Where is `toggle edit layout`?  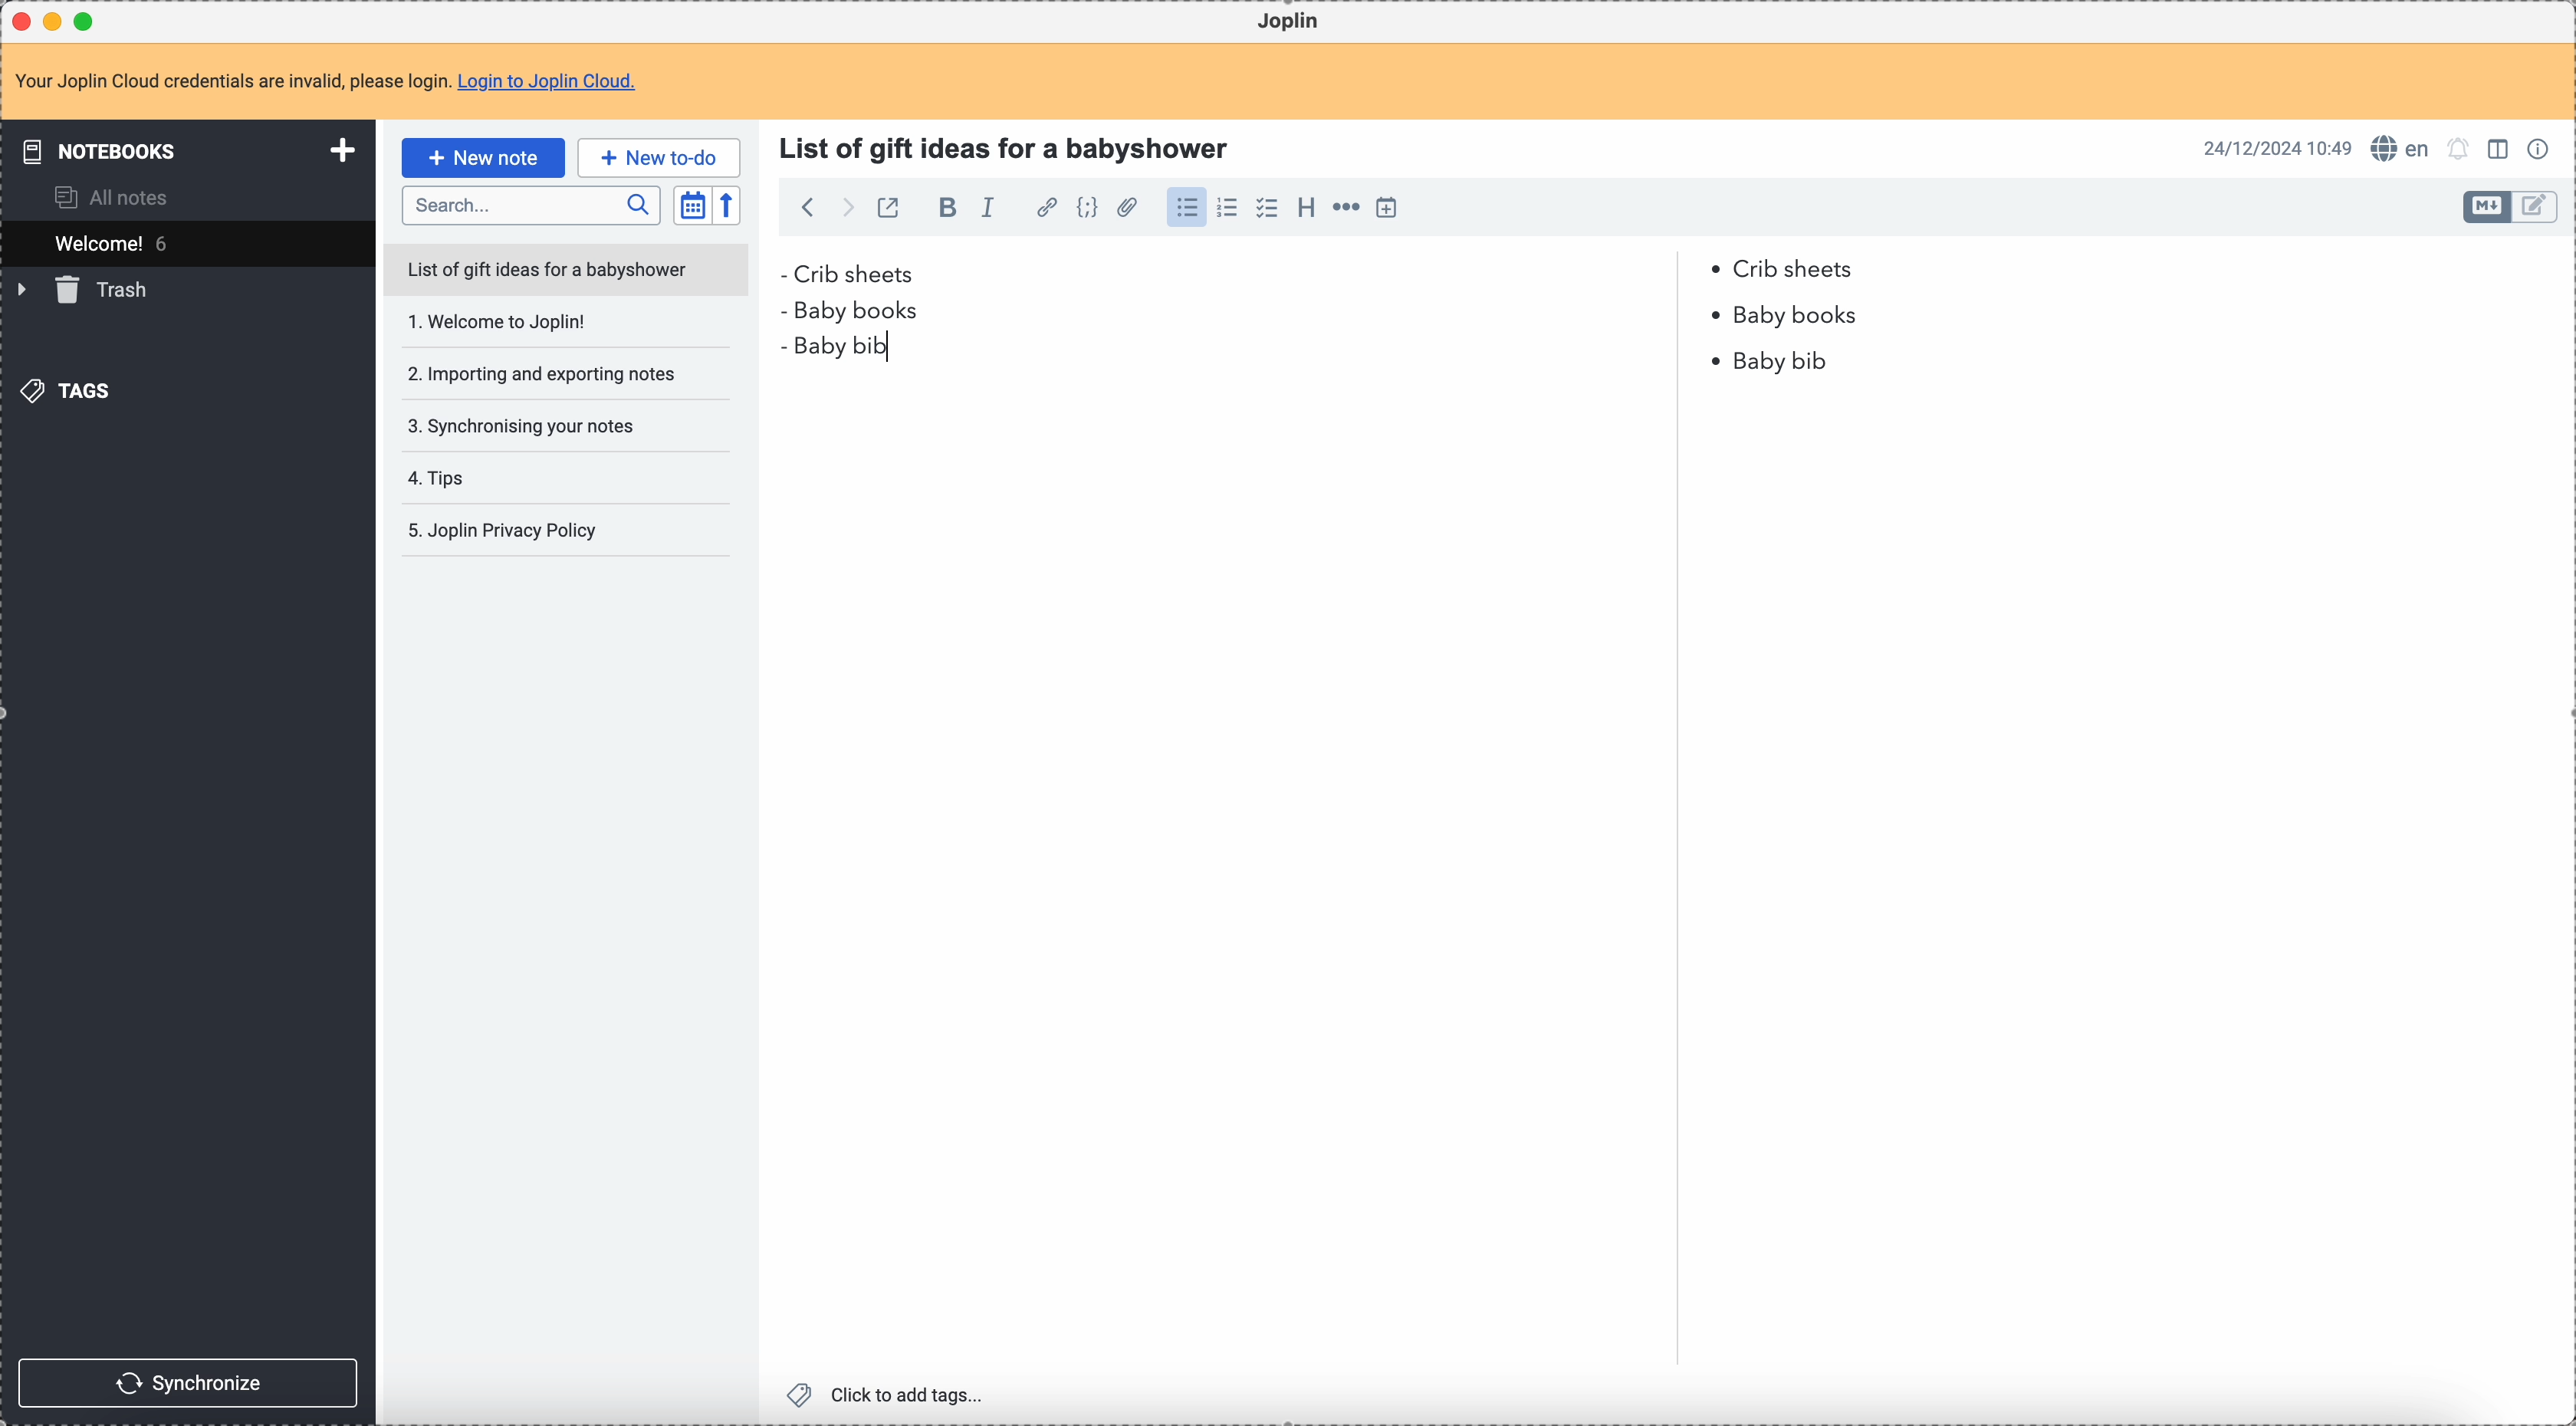 toggle edit layout is located at coordinates (2486, 207).